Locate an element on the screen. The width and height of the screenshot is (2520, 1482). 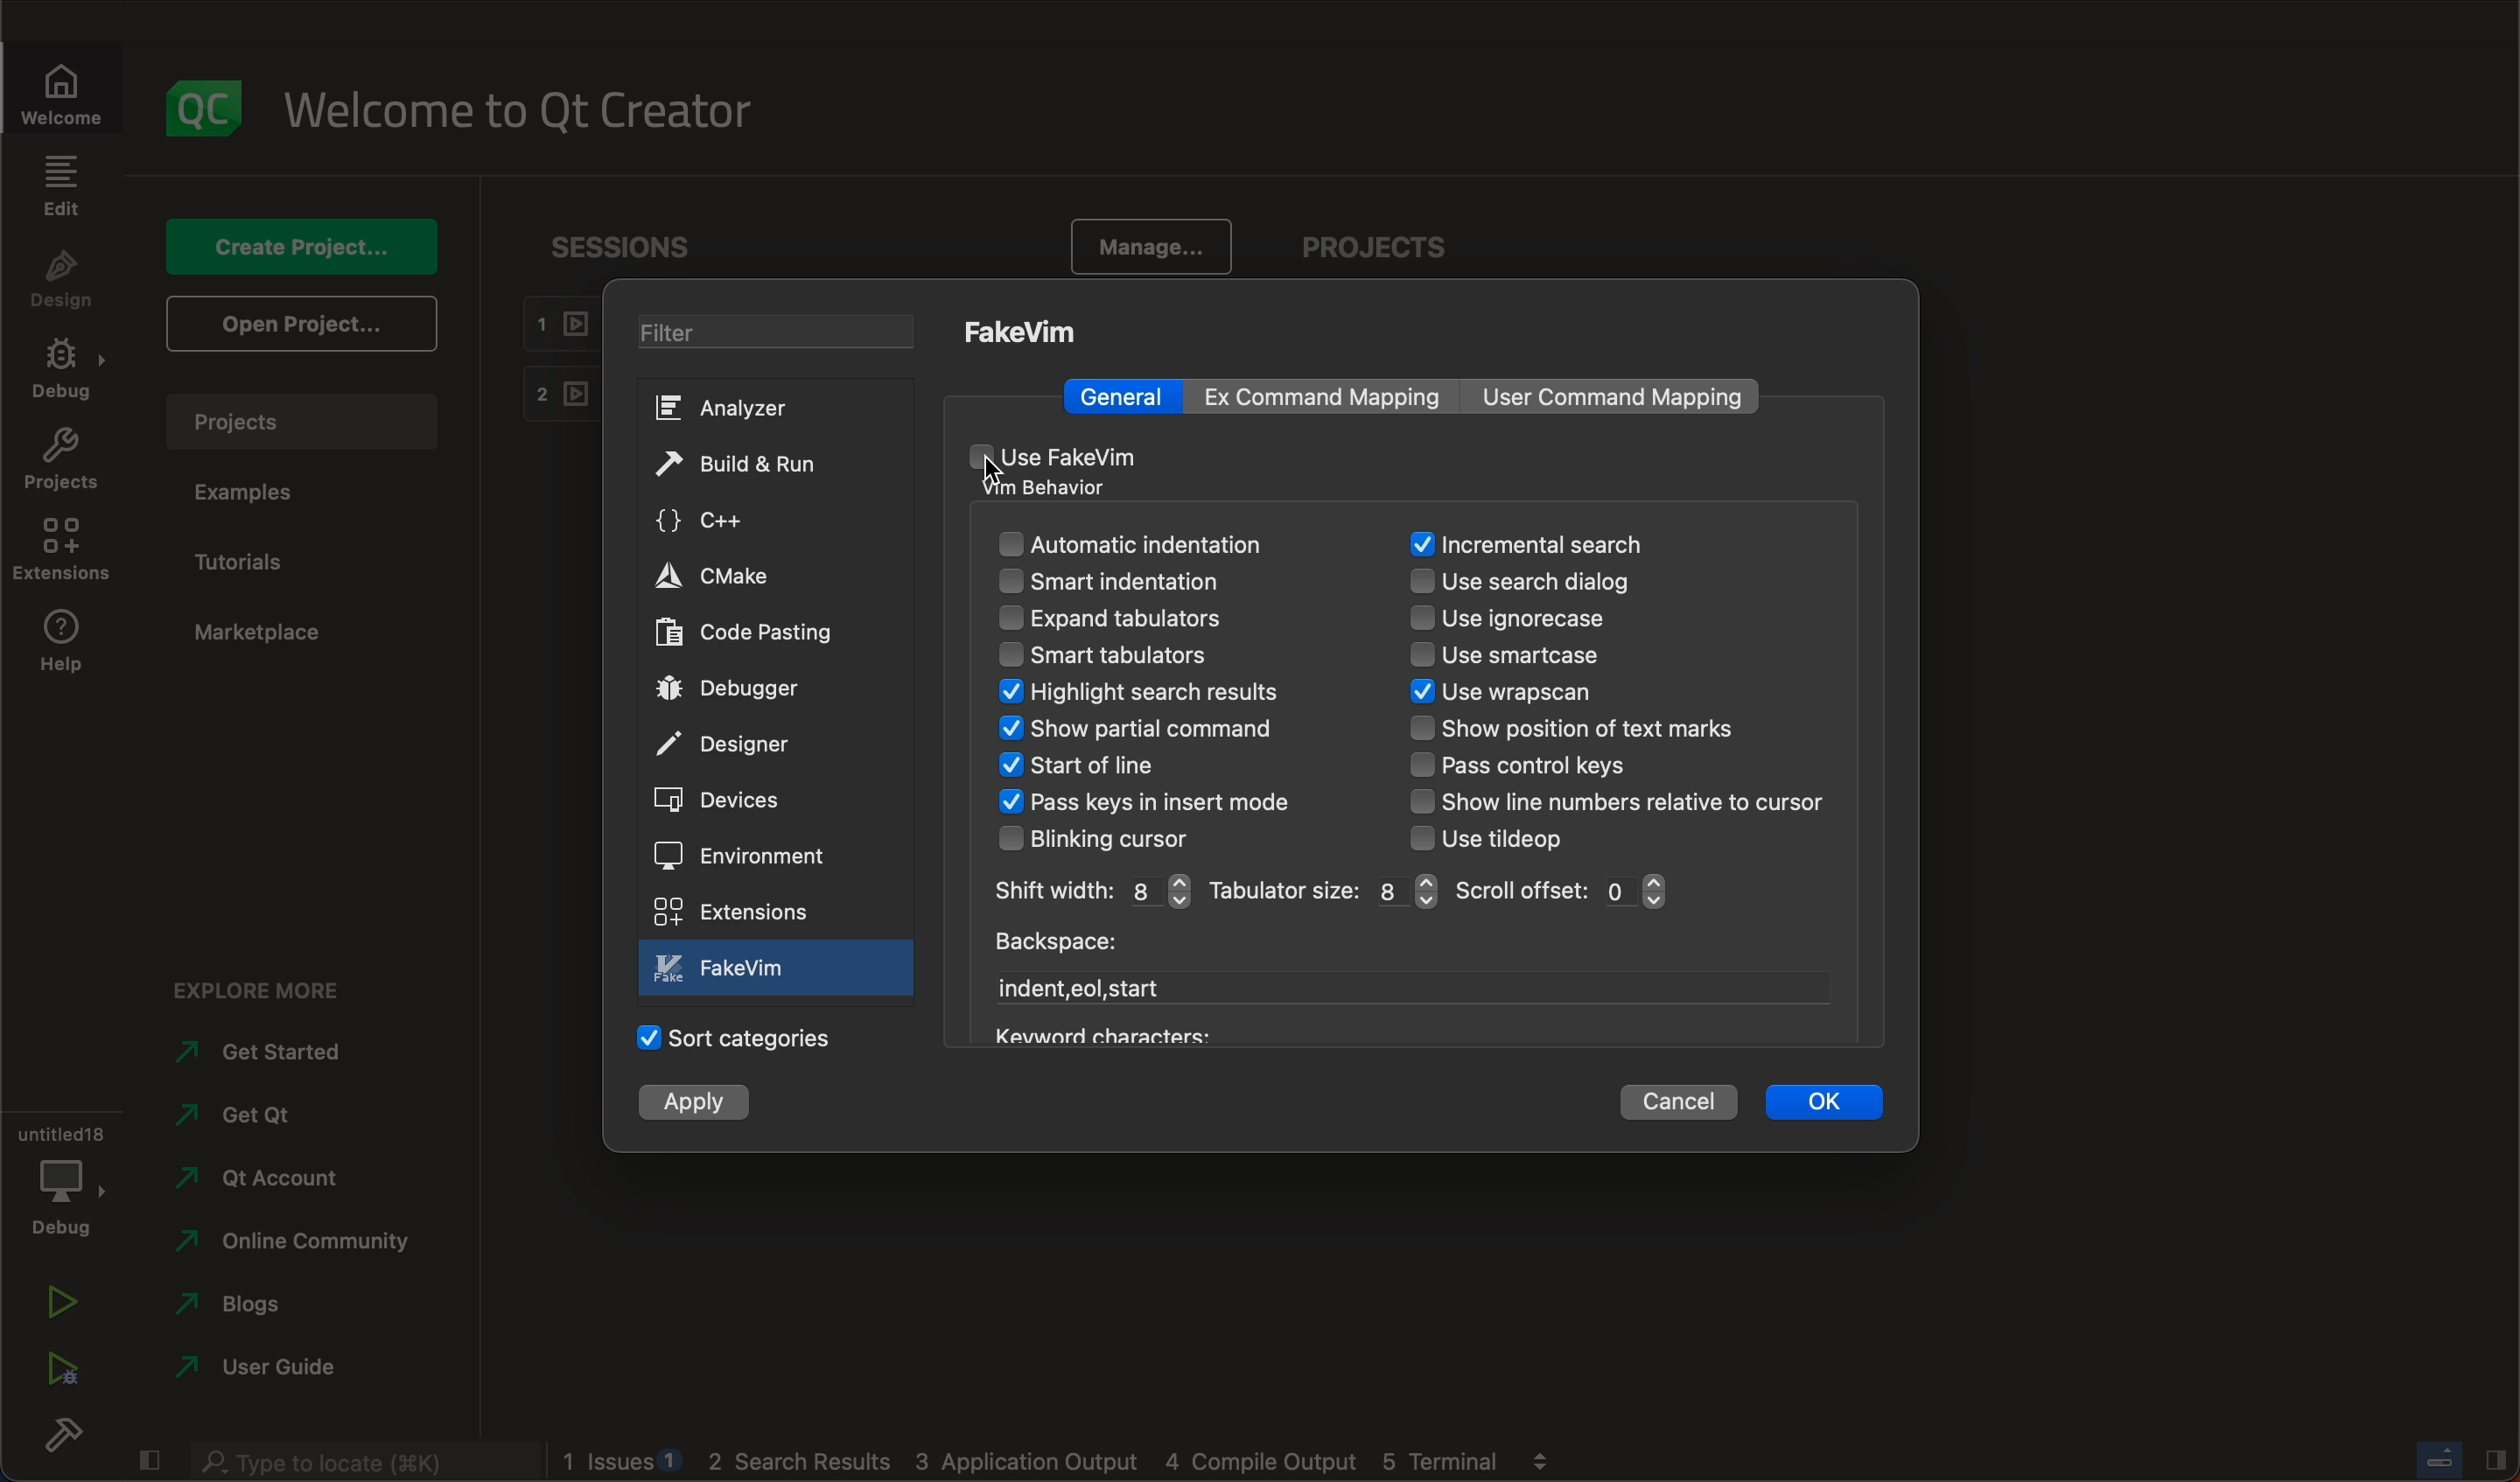
keyword characters is located at coordinates (1100, 1035).